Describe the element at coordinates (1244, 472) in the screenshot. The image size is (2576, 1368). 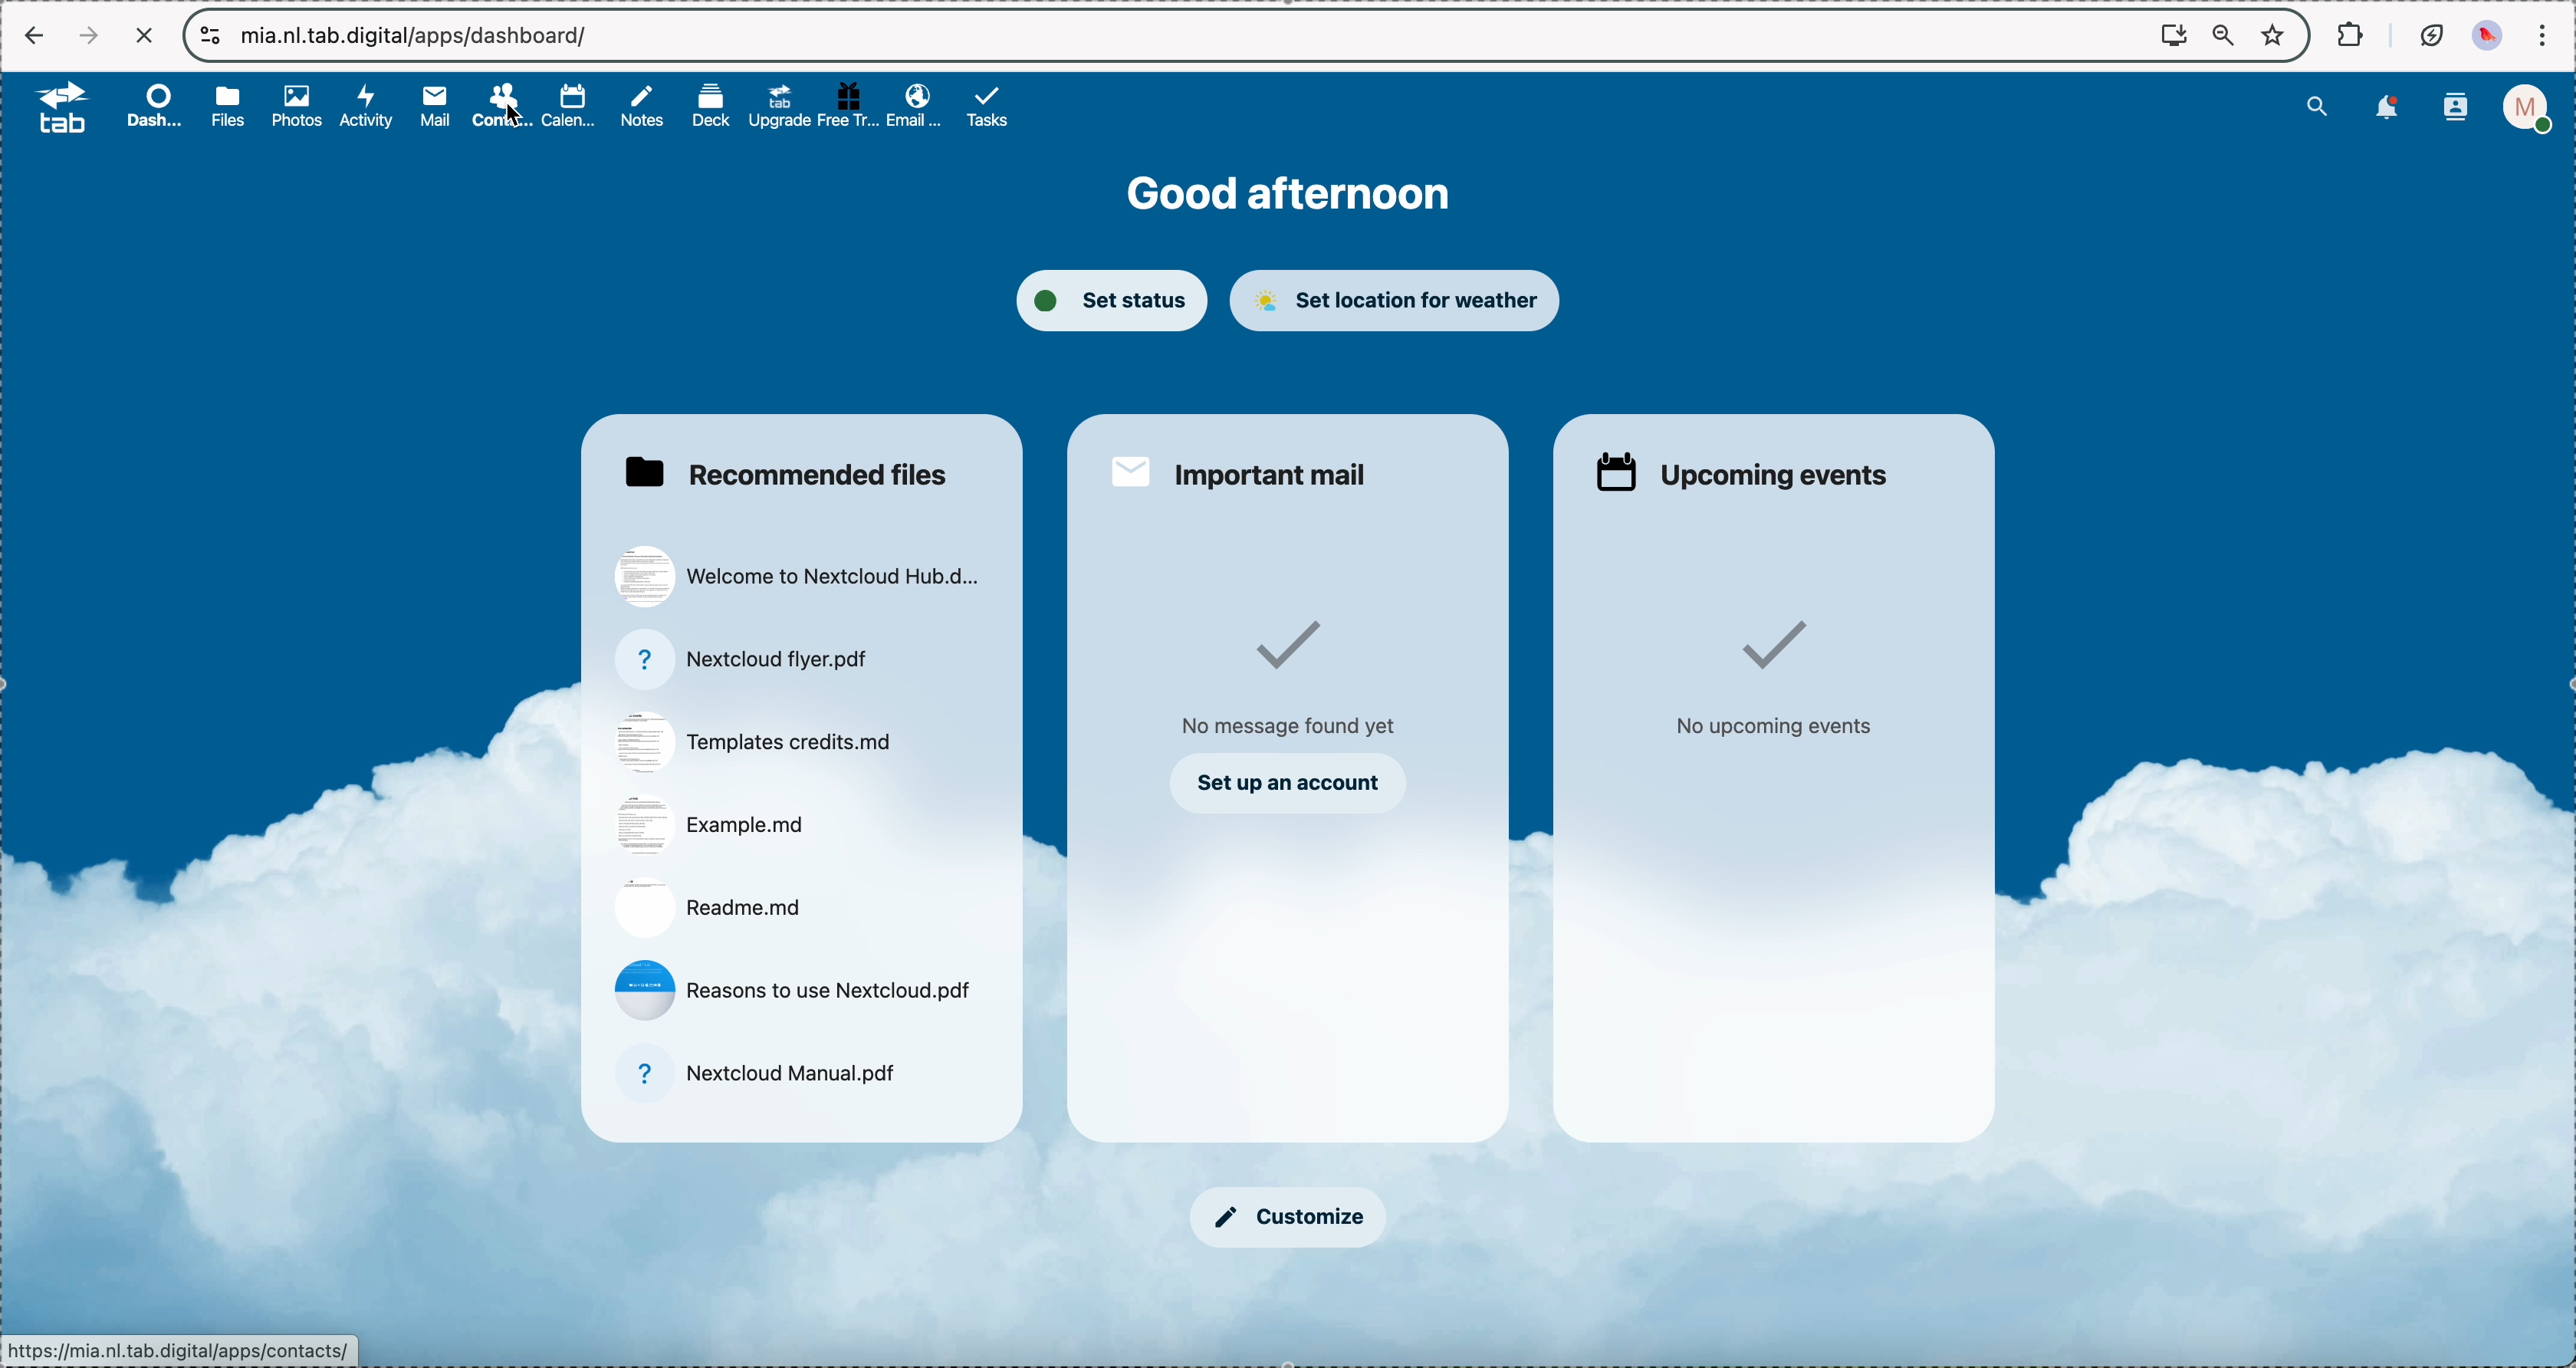
I see `important mail` at that location.